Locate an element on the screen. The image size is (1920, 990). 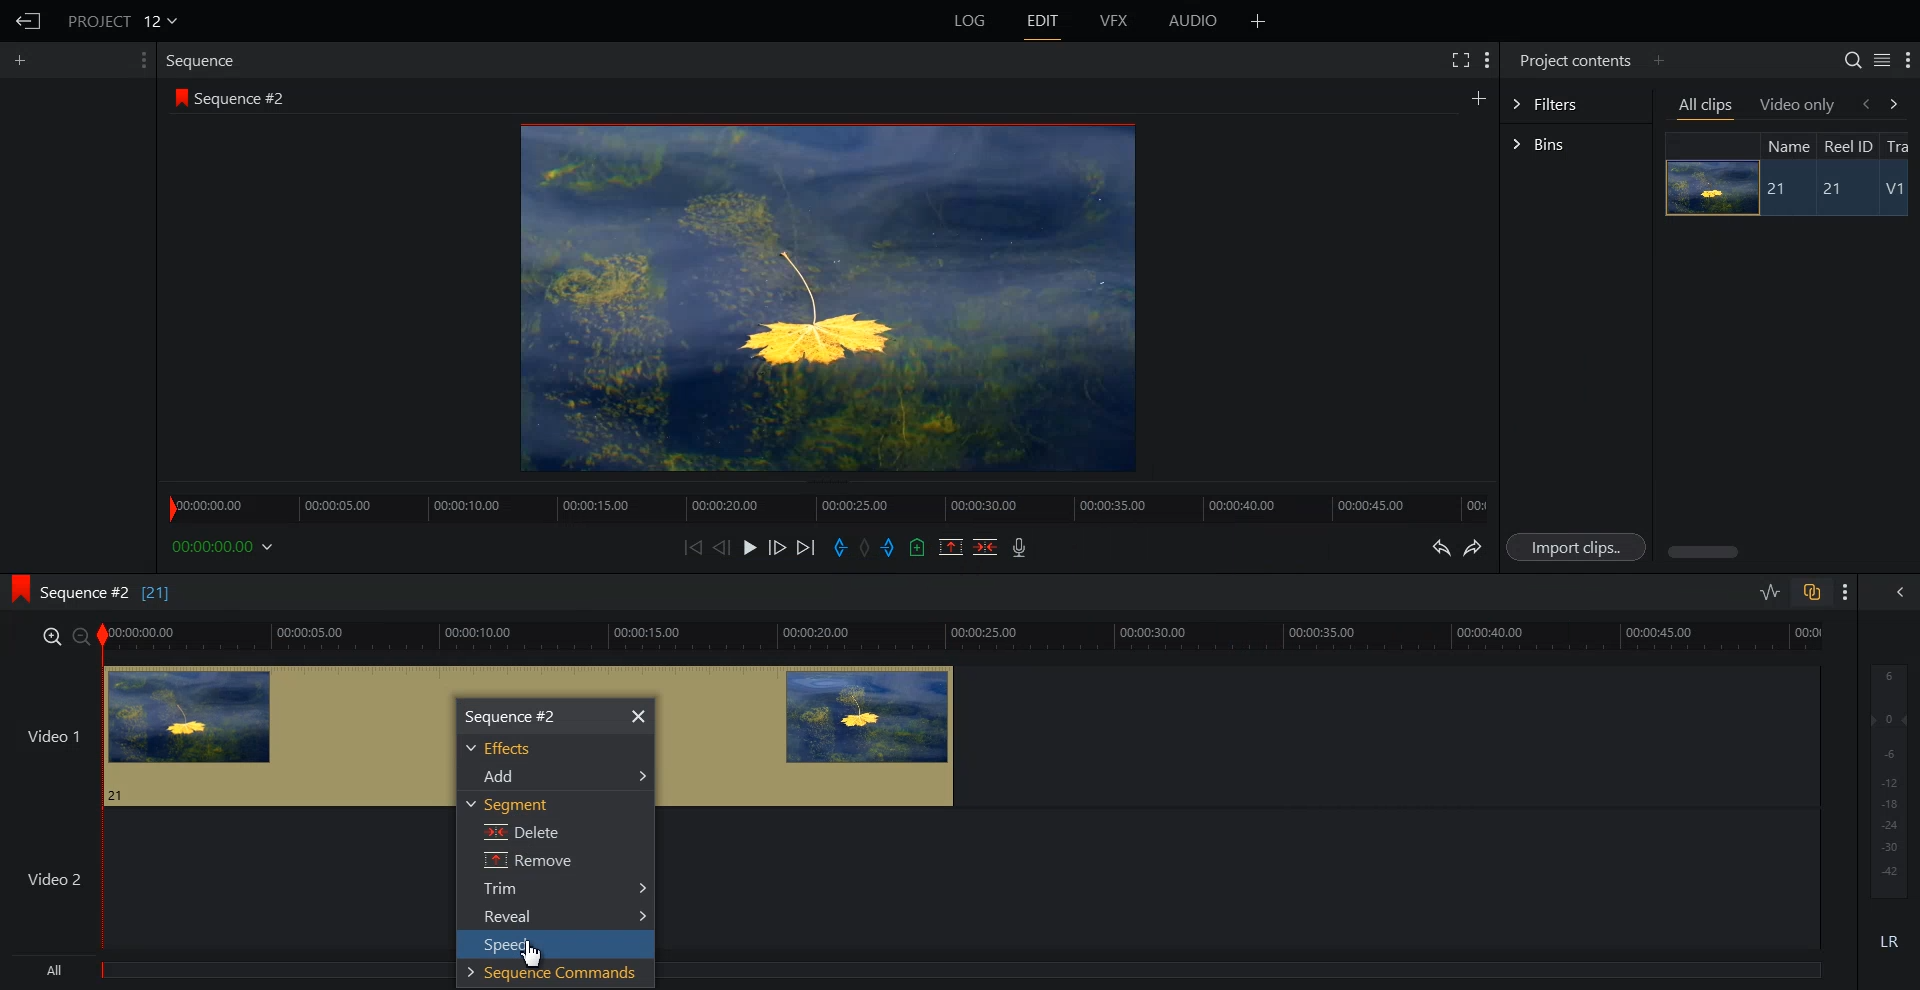
Show setting menu is located at coordinates (1846, 592).